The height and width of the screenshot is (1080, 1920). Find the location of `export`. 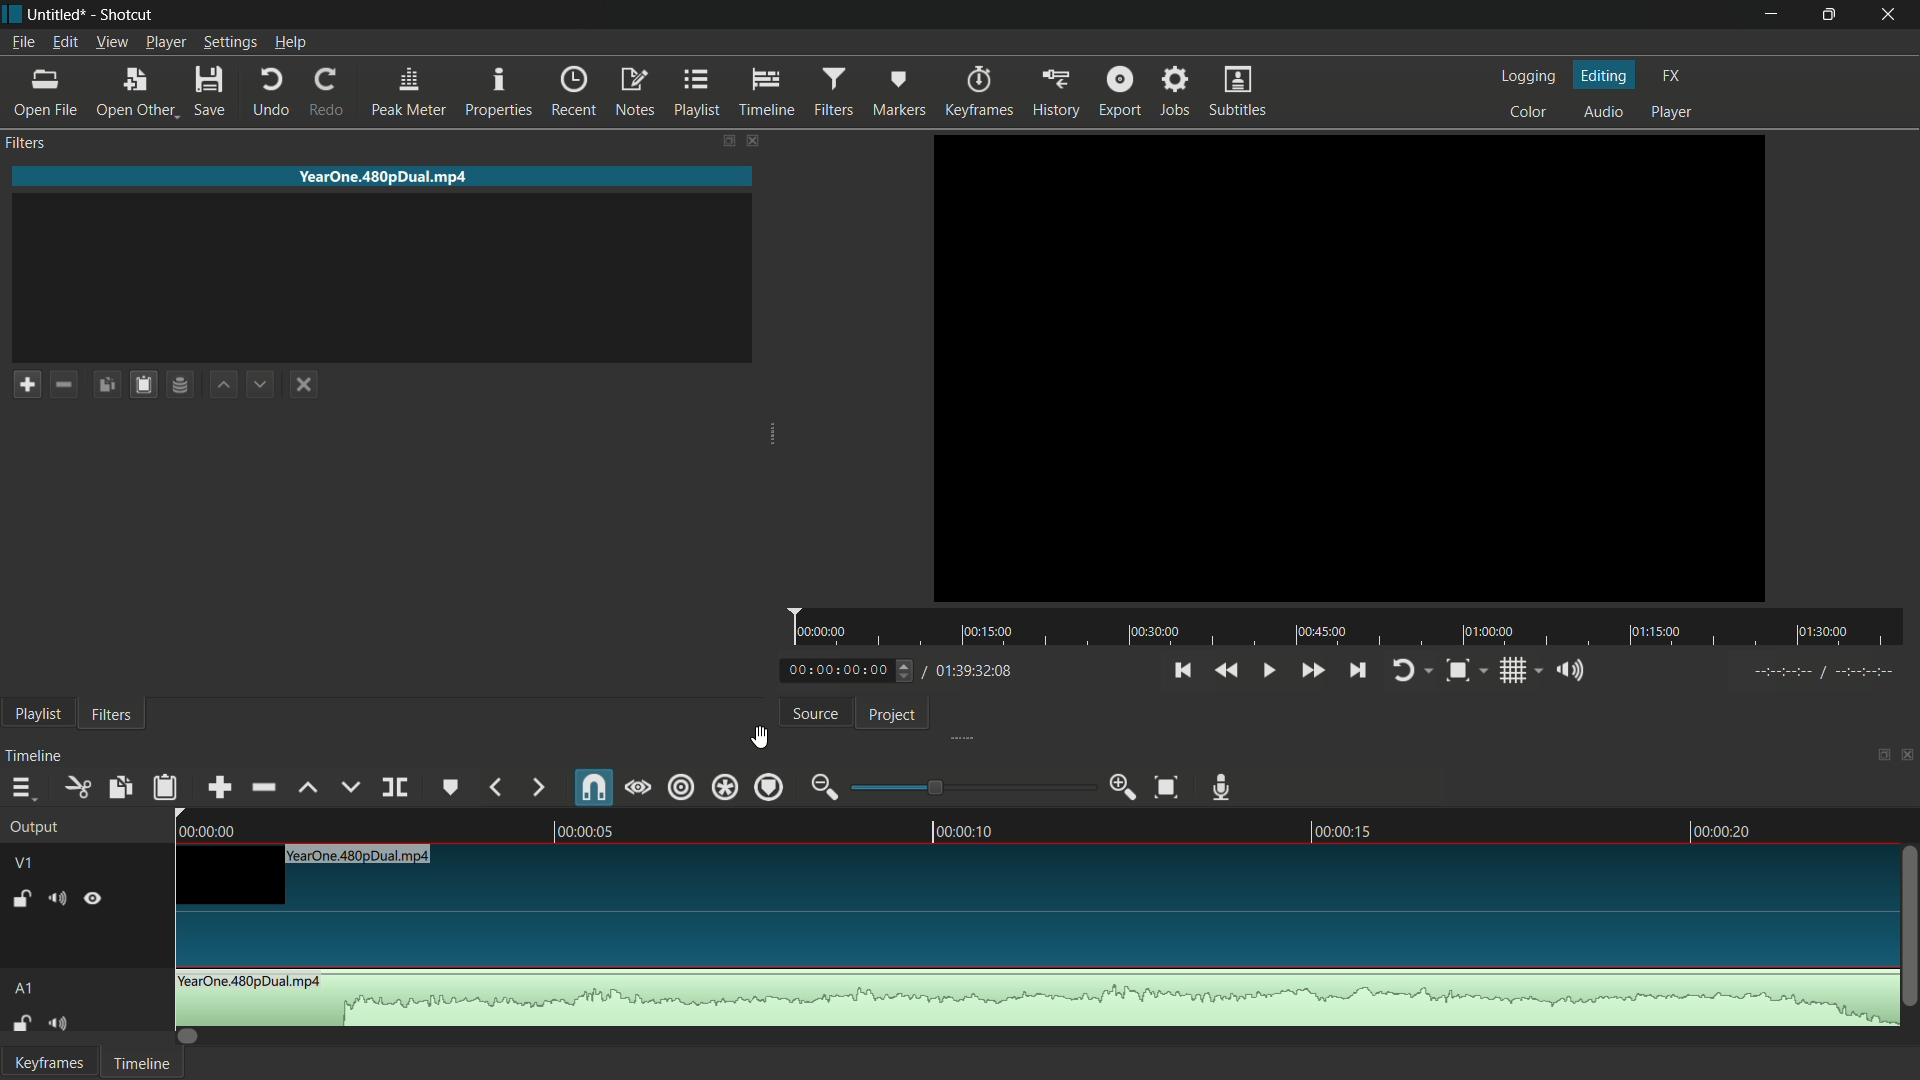

export is located at coordinates (1123, 91).